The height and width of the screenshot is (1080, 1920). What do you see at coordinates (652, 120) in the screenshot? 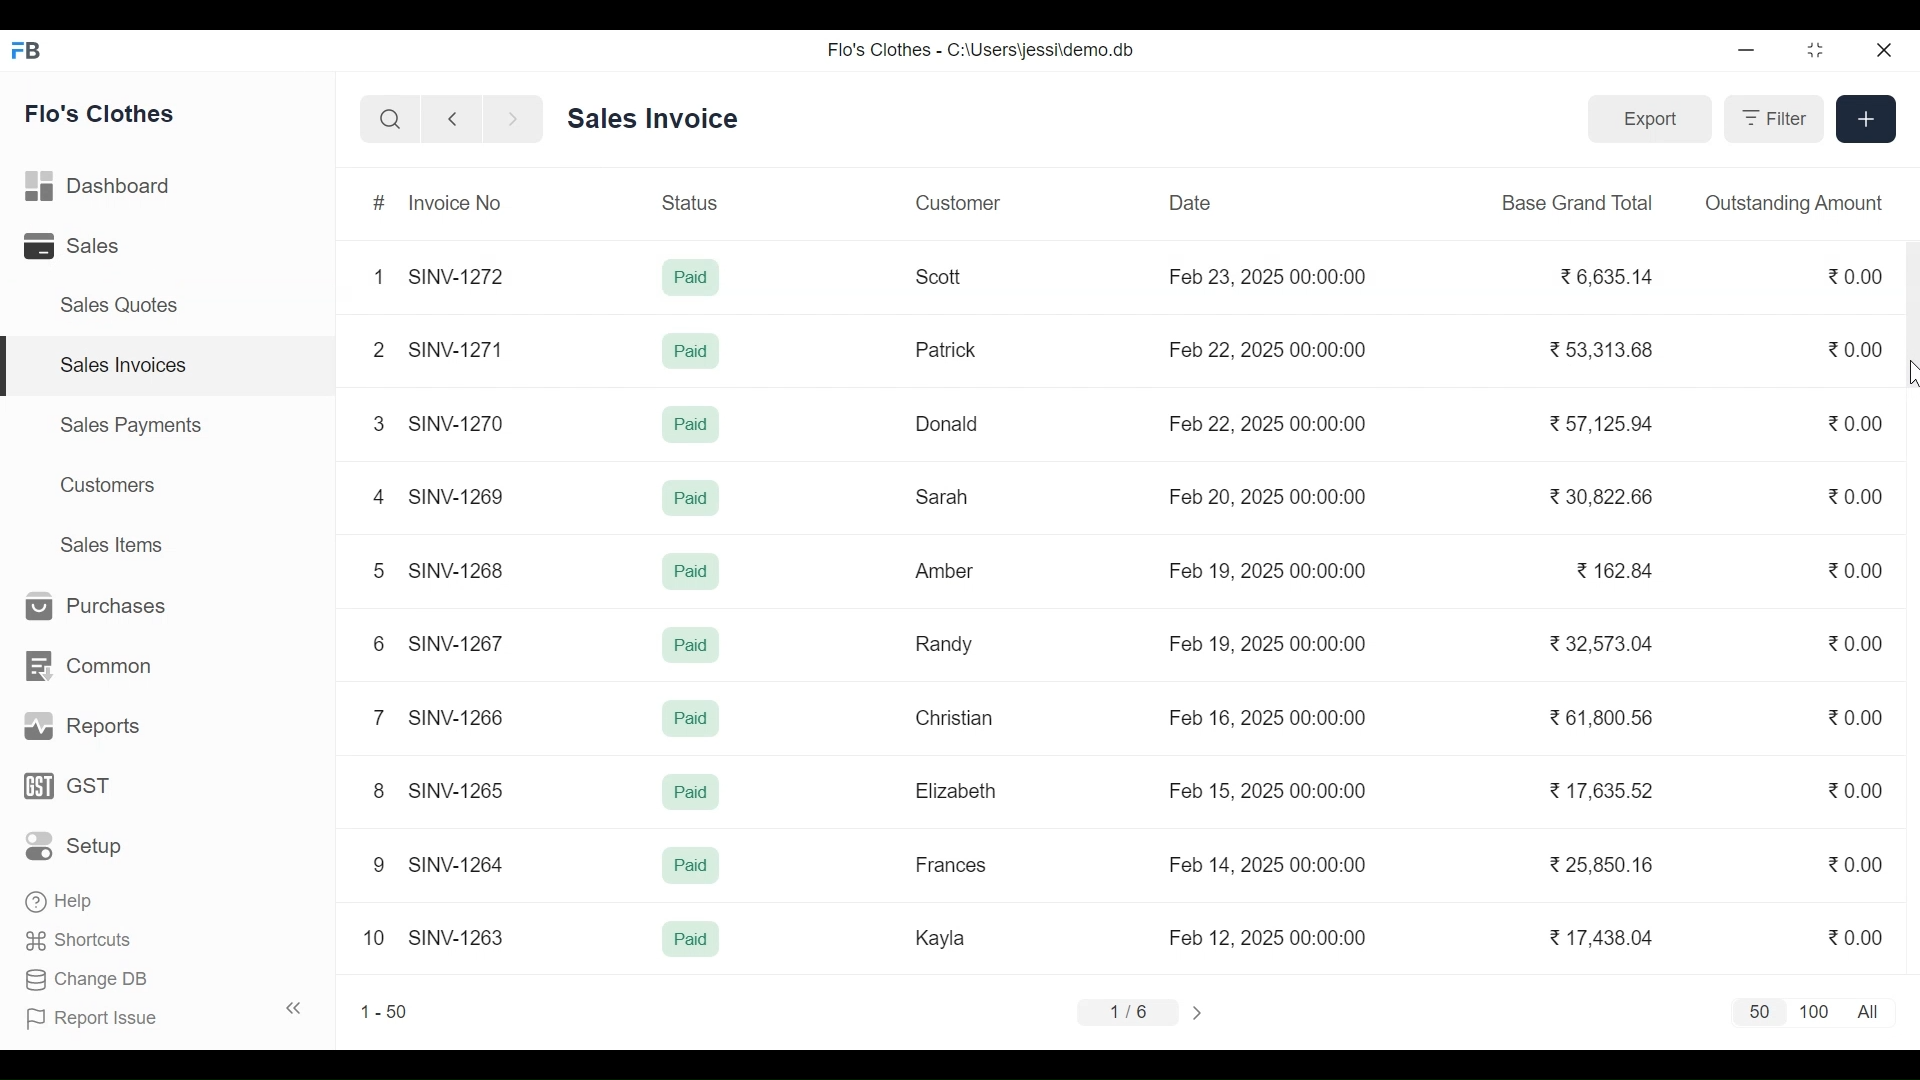
I see `Sales Invoice` at bounding box center [652, 120].